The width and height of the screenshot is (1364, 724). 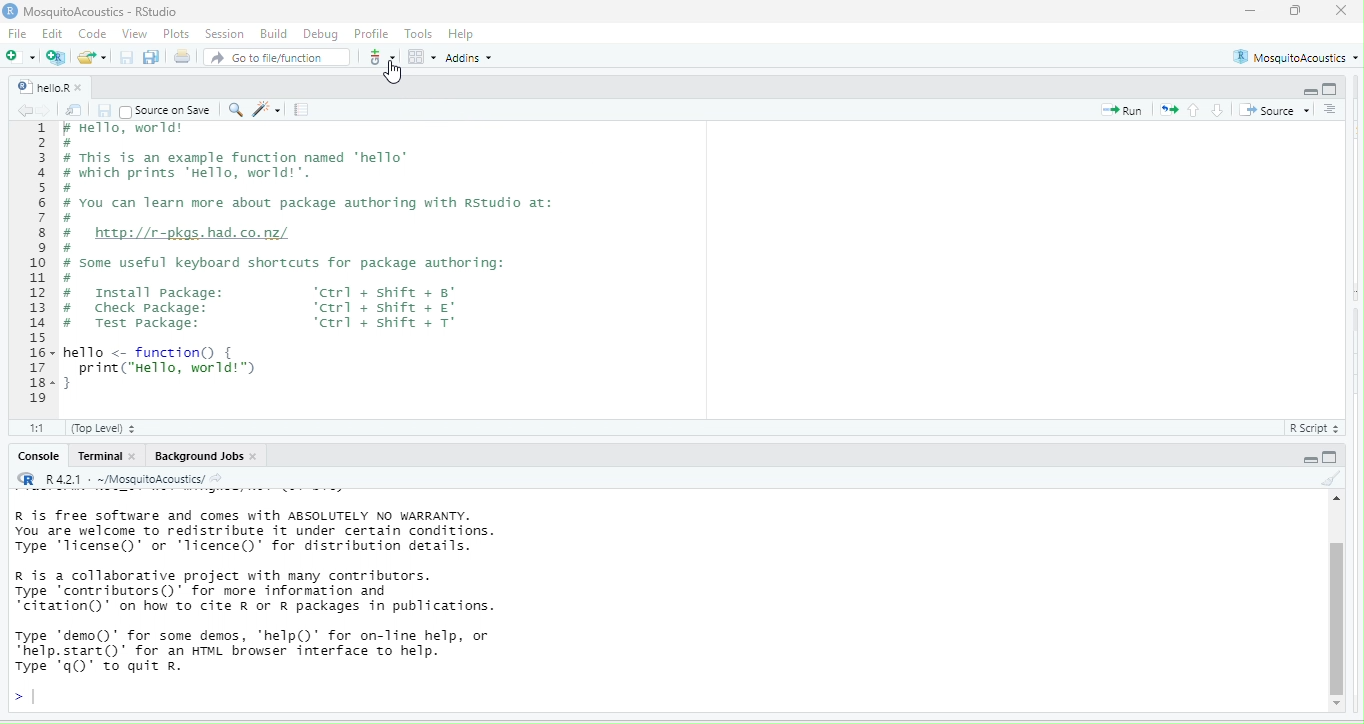 What do you see at coordinates (201, 456) in the screenshot?
I see `Background Jobs` at bounding box center [201, 456].